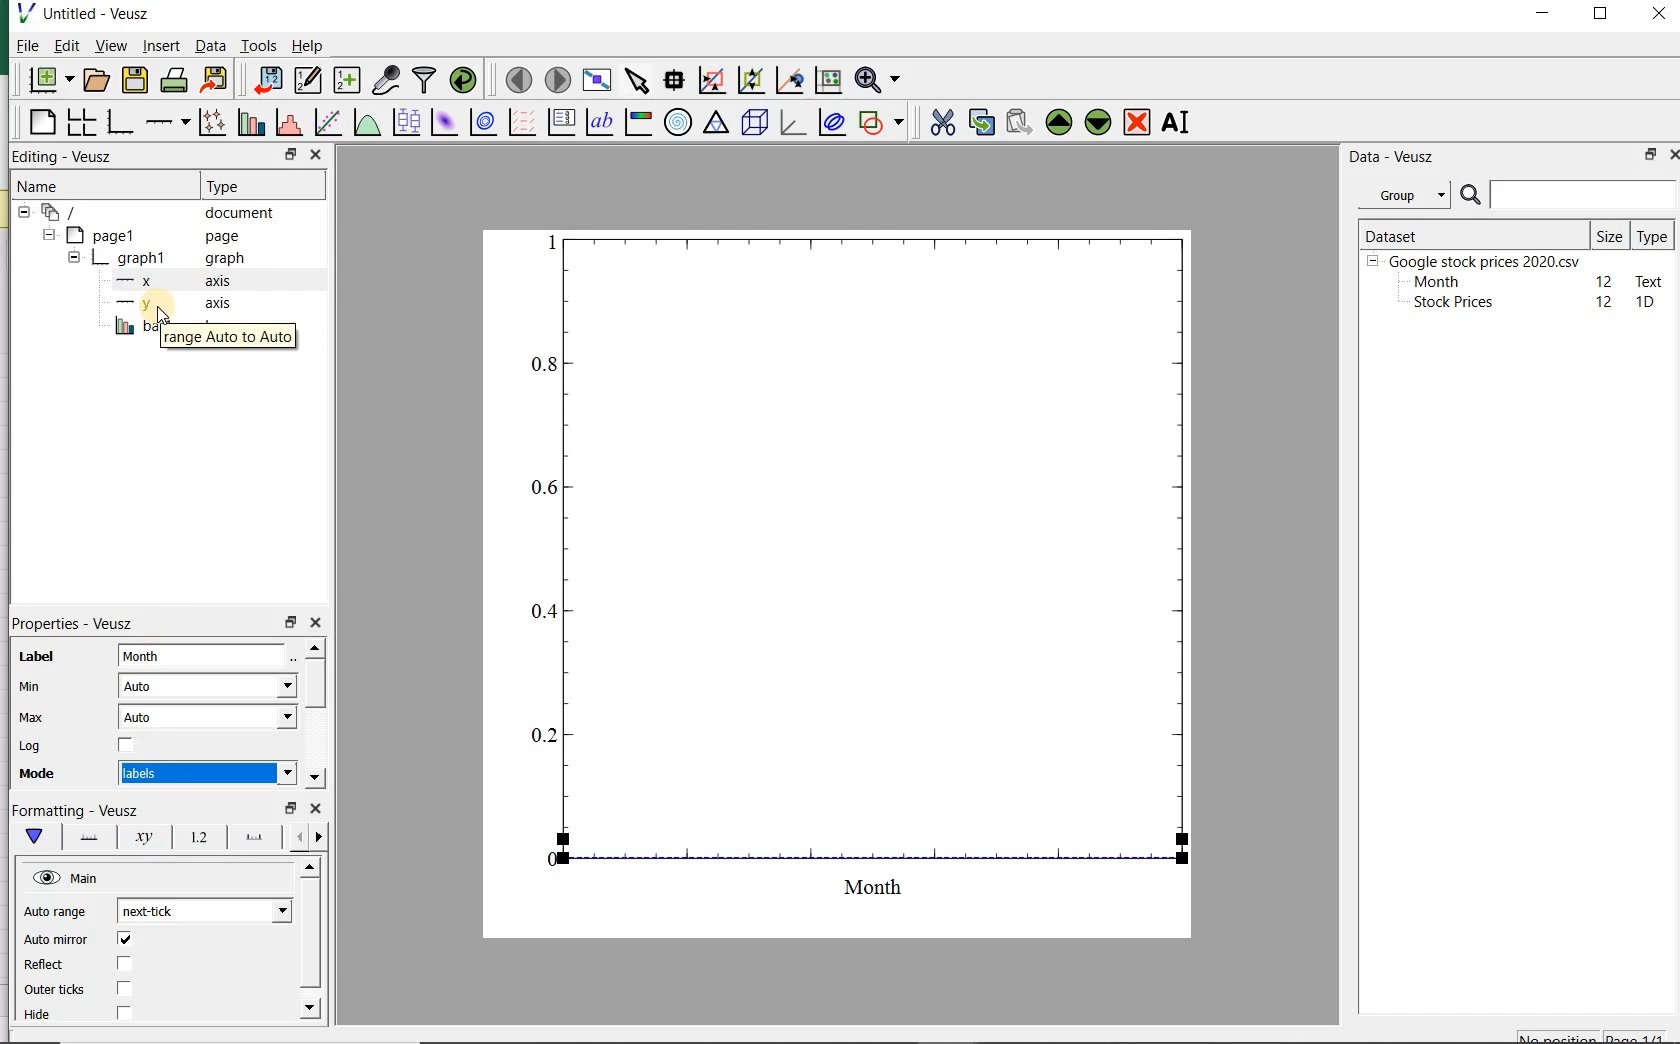 Image resolution: width=1680 pixels, height=1044 pixels. What do you see at coordinates (1173, 125) in the screenshot?
I see `renames the selected widget` at bounding box center [1173, 125].